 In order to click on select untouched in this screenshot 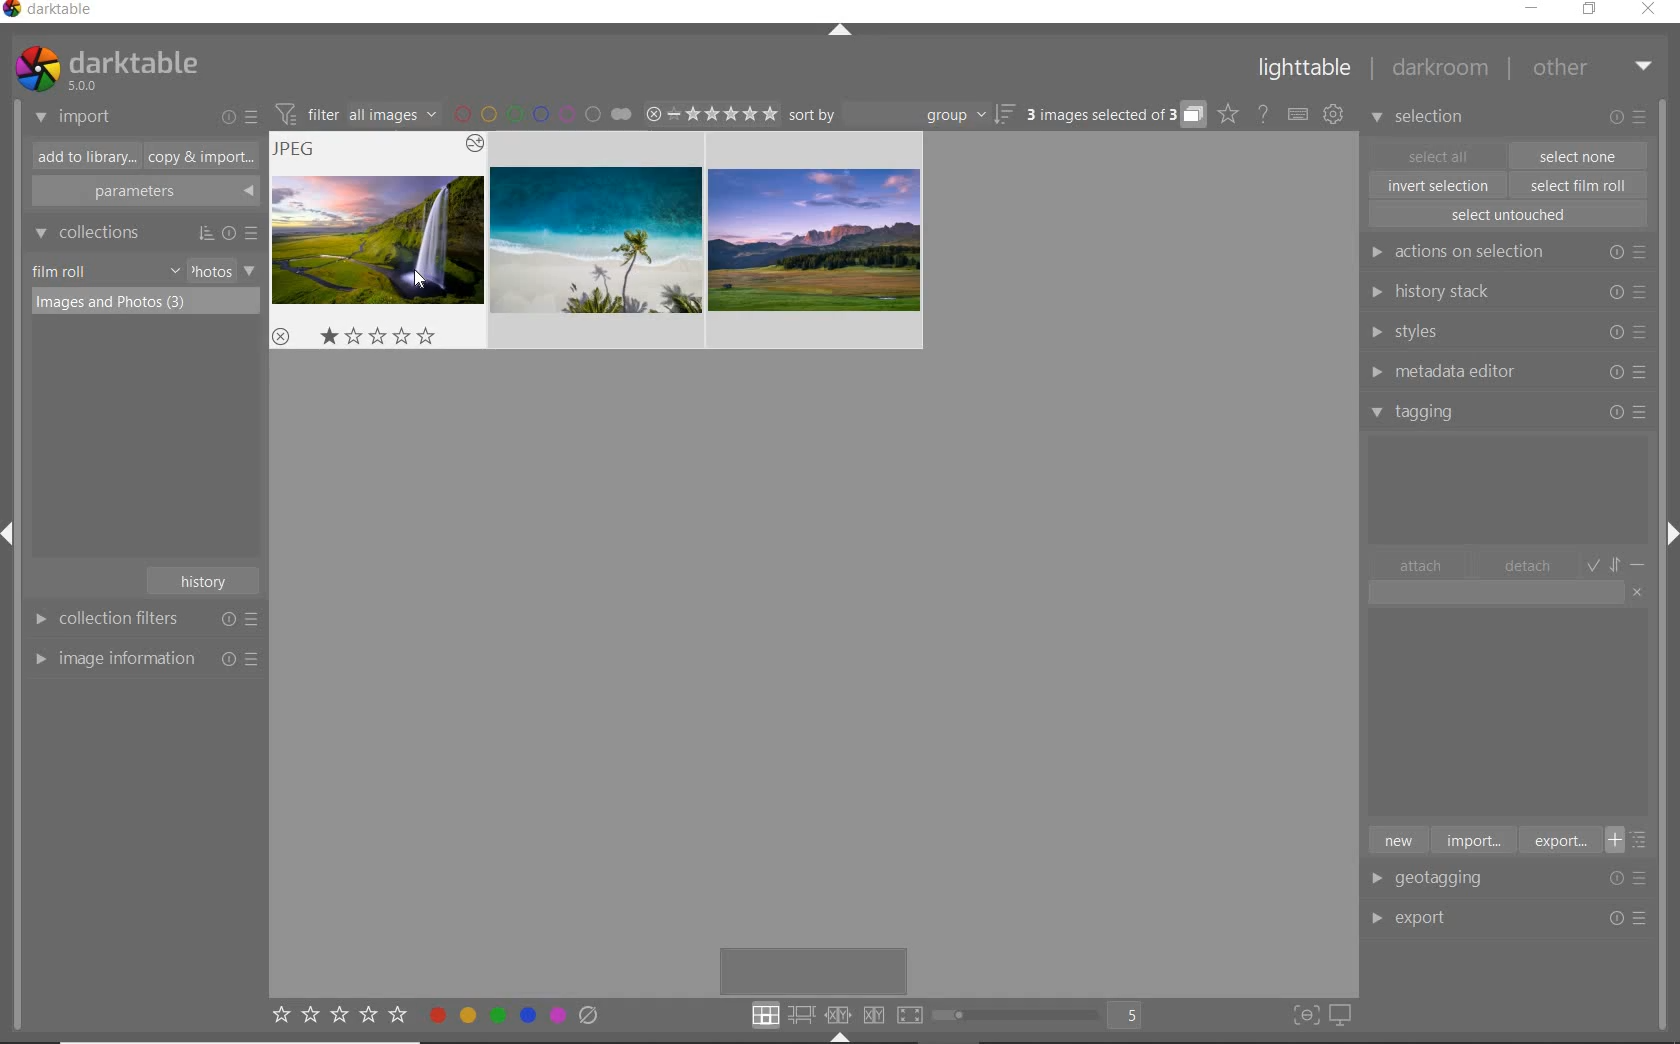, I will do `click(1507, 215)`.